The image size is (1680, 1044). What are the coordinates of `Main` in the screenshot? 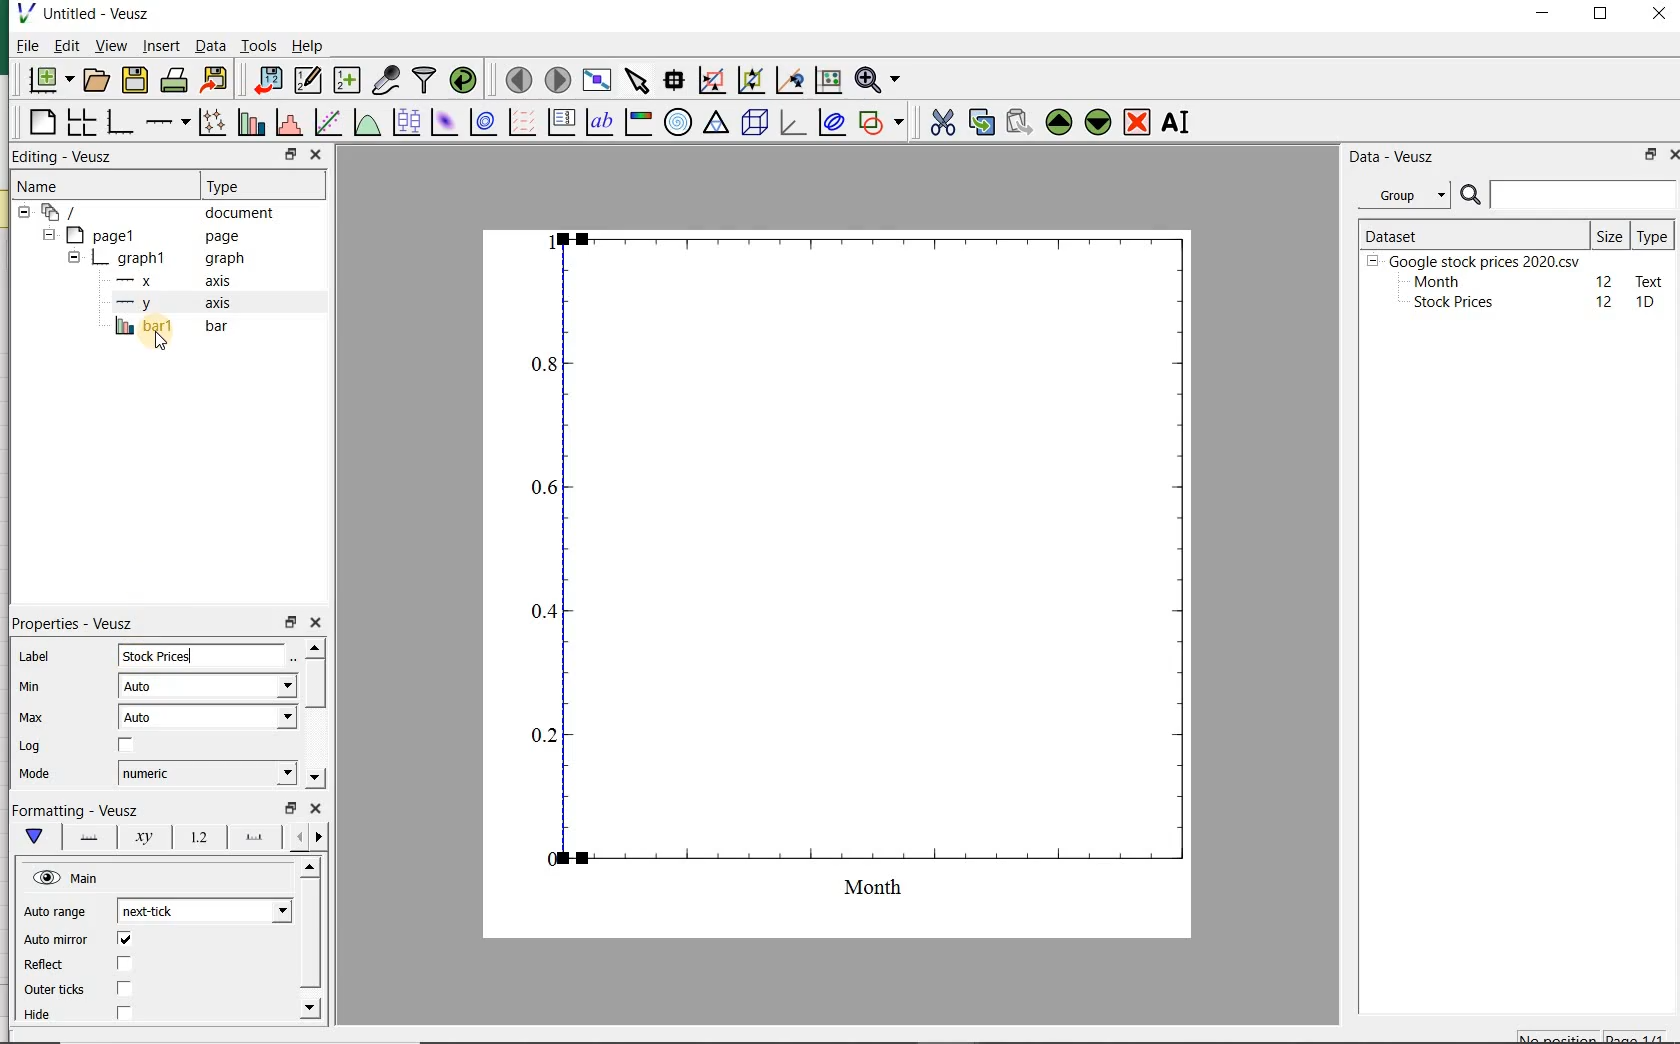 It's located at (67, 878).